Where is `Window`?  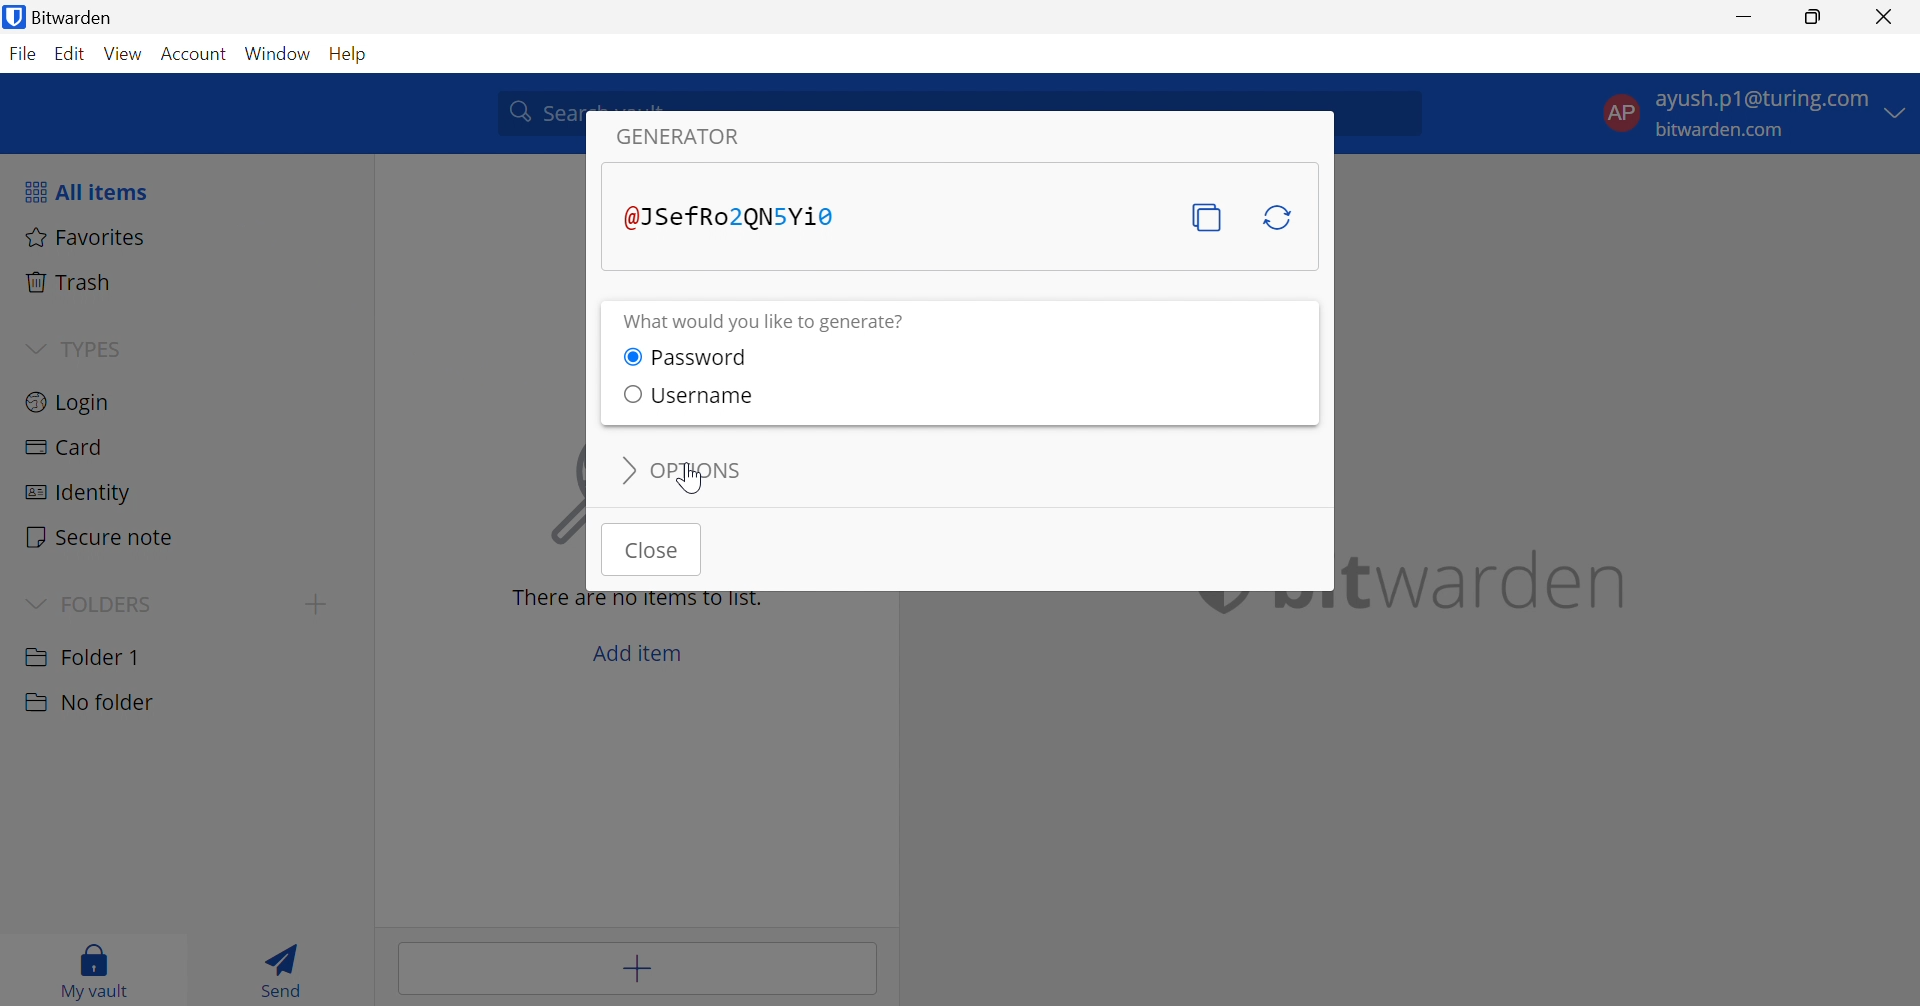
Window is located at coordinates (278, 54).